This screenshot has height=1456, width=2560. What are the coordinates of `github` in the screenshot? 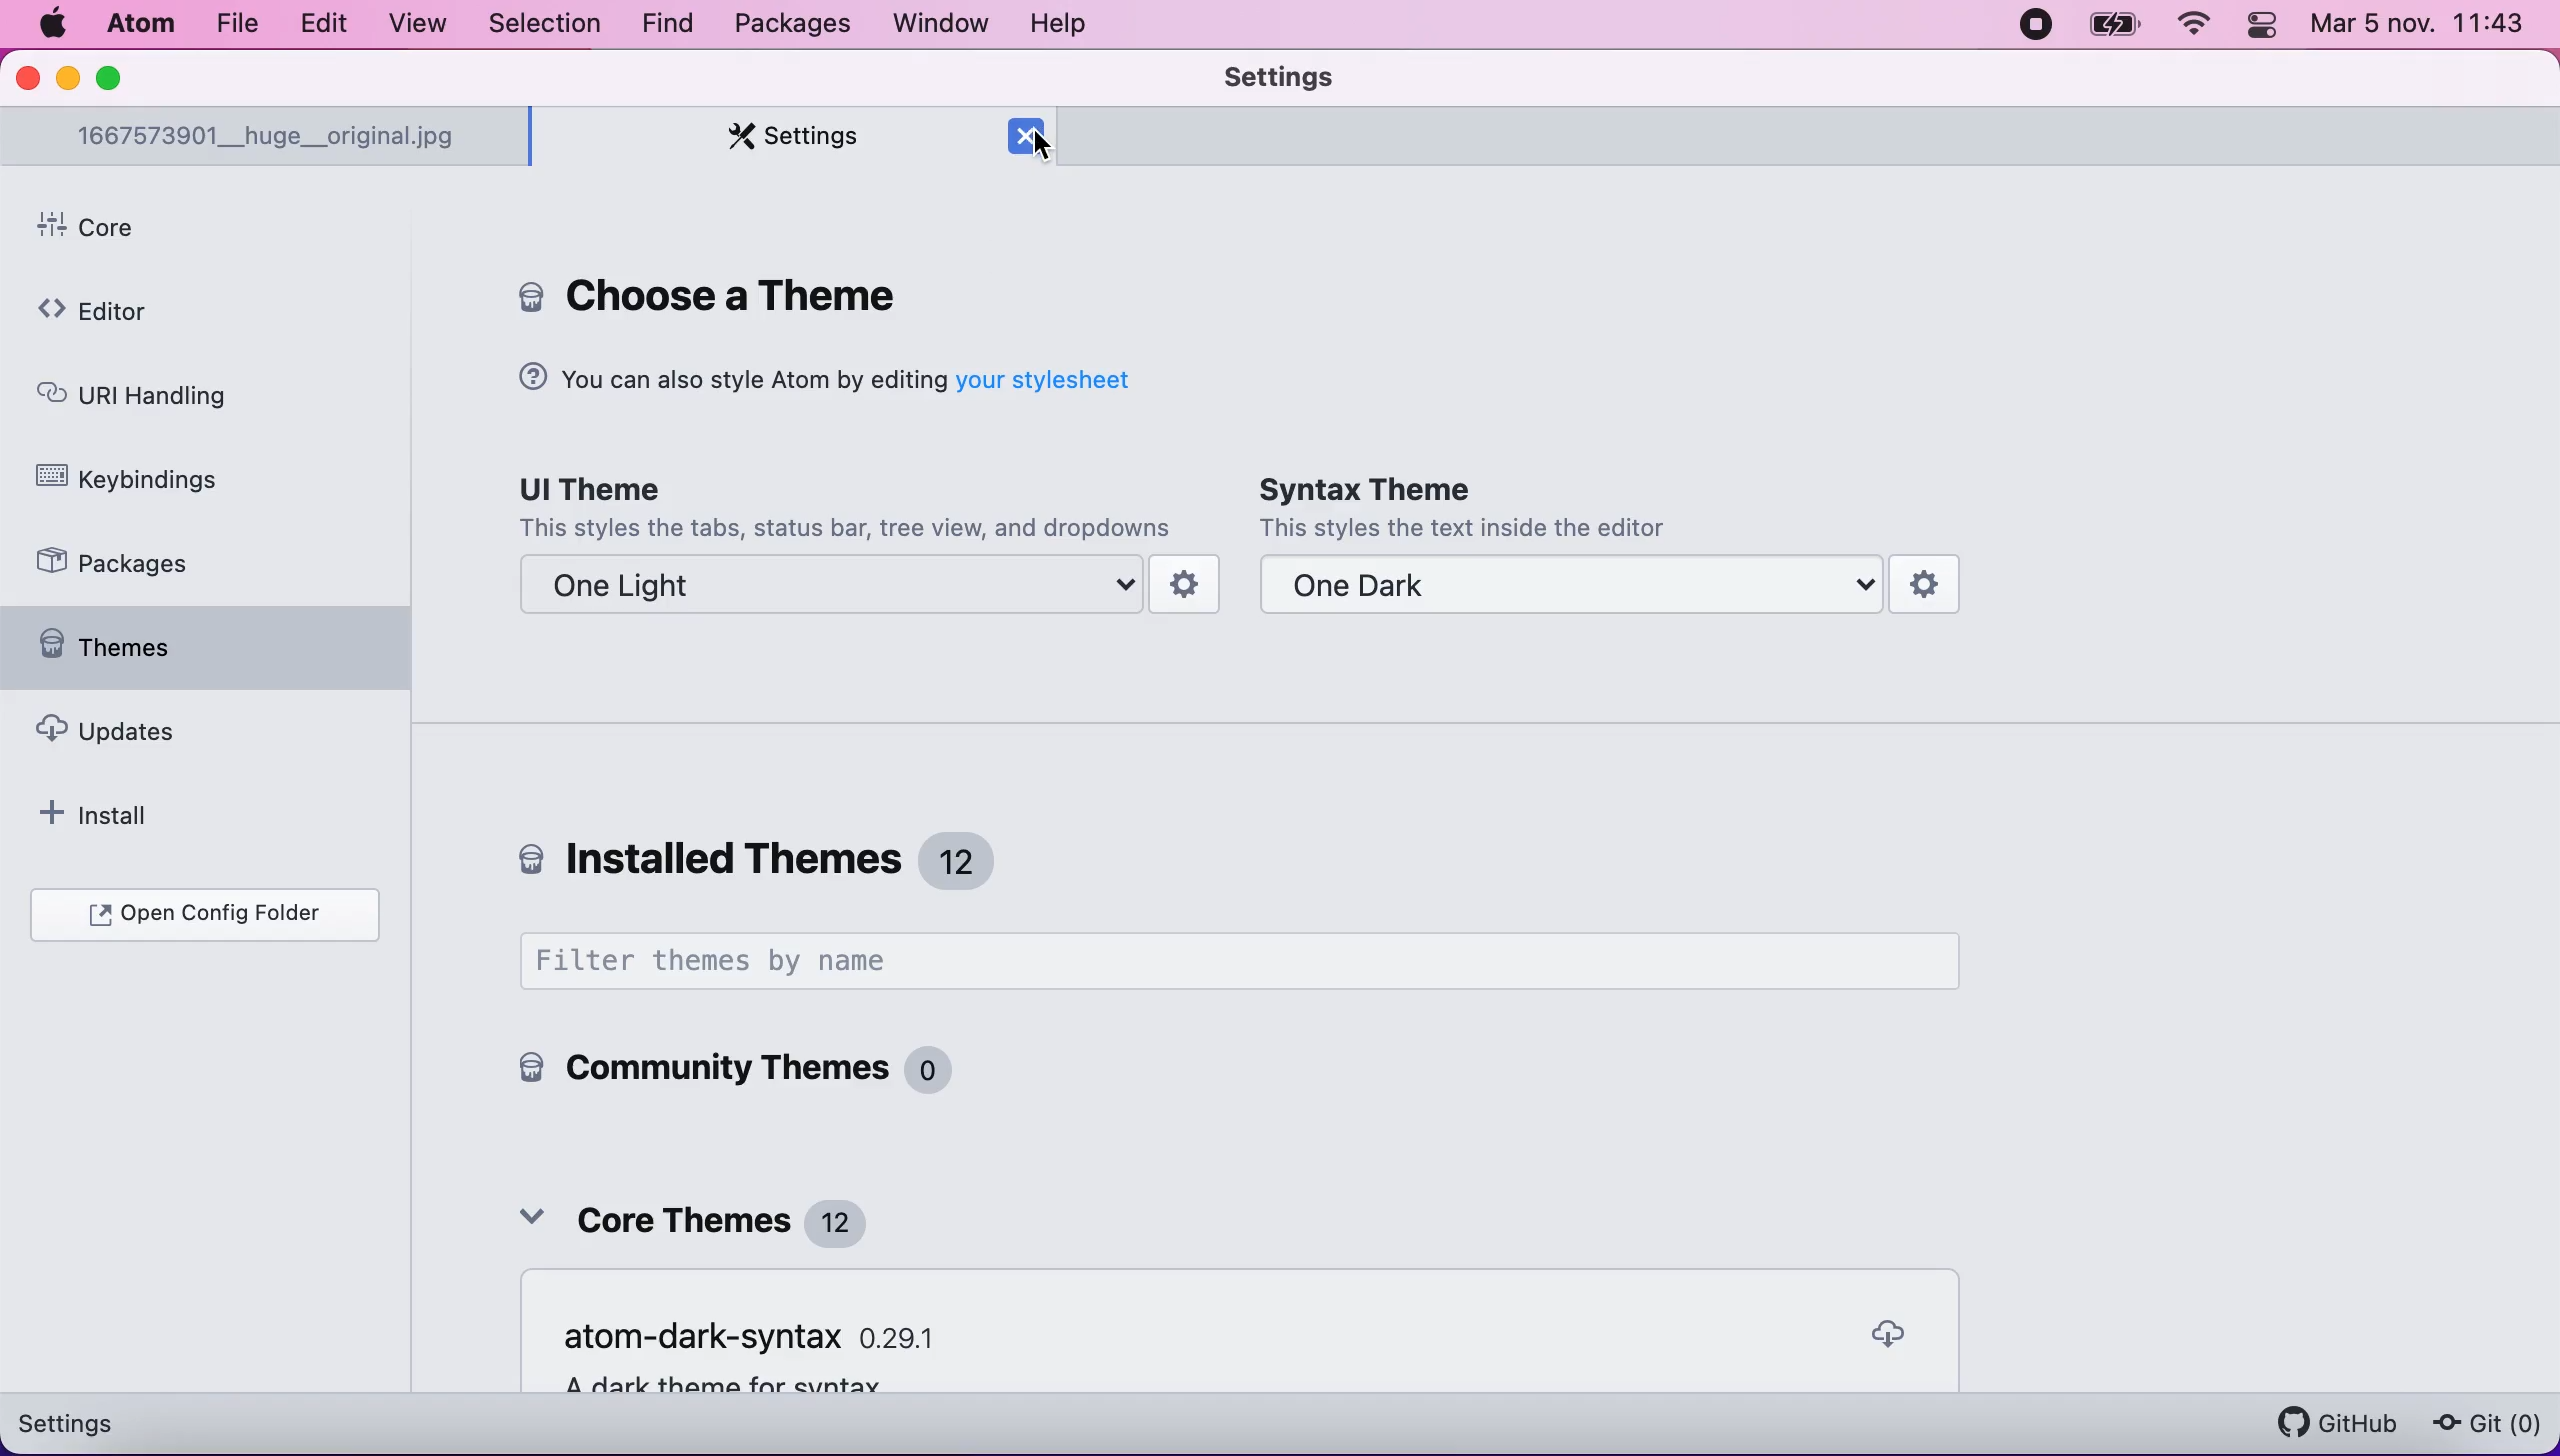 It's located at (2328, 1413).